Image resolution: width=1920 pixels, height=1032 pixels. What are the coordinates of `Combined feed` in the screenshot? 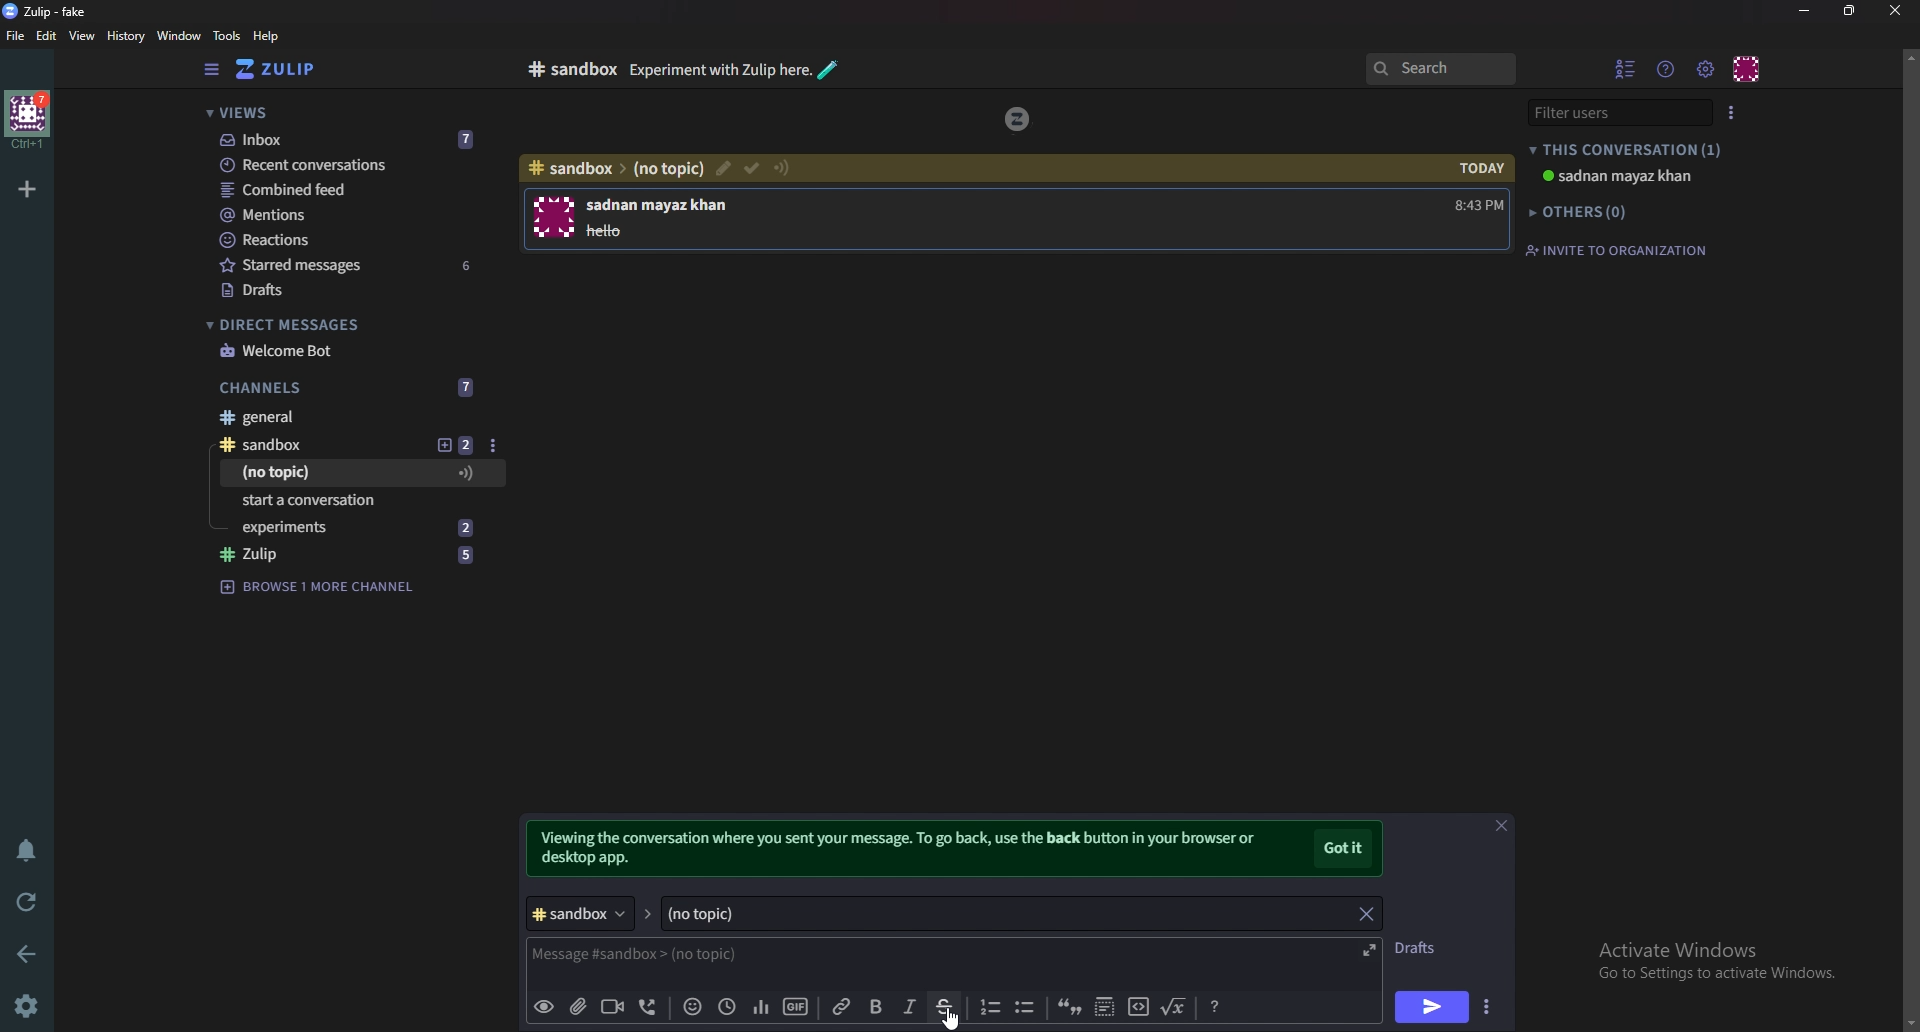 It's located at (340, 188).